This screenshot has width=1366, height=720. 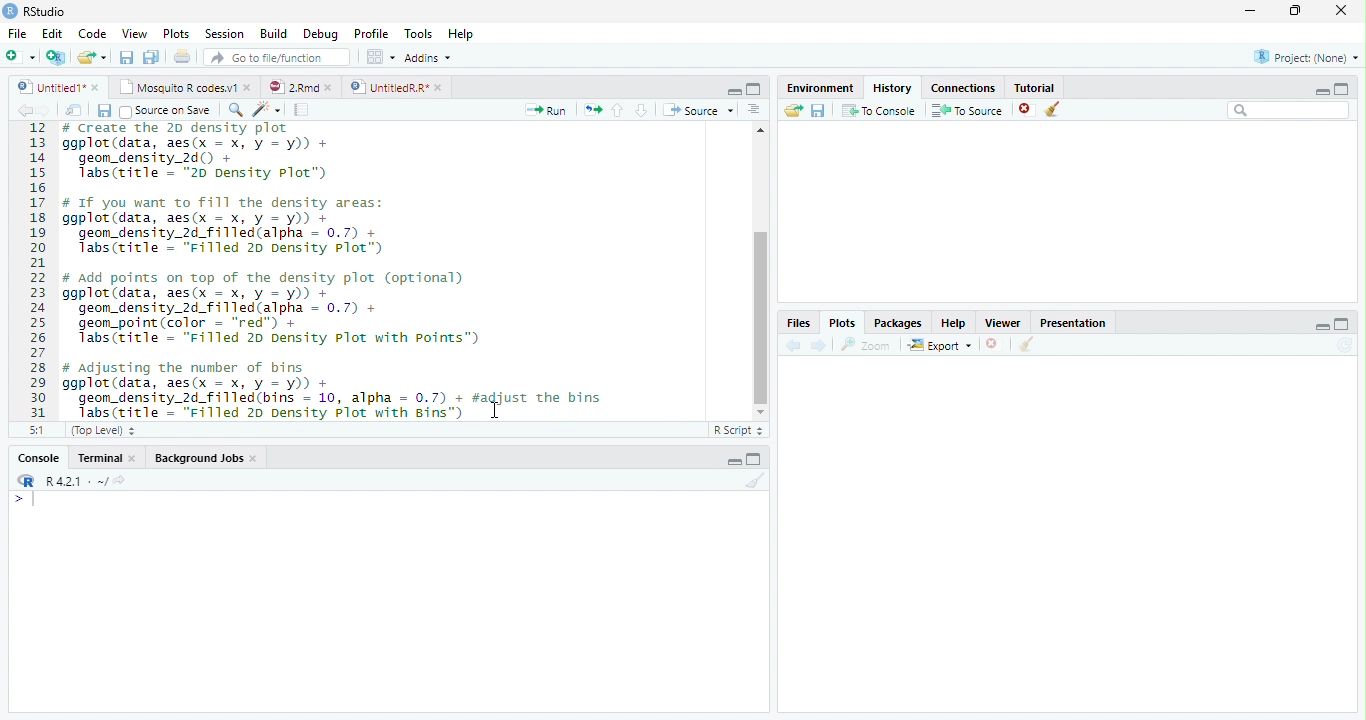 I want to click on re-run the previous code, so click(x=592, y=109).